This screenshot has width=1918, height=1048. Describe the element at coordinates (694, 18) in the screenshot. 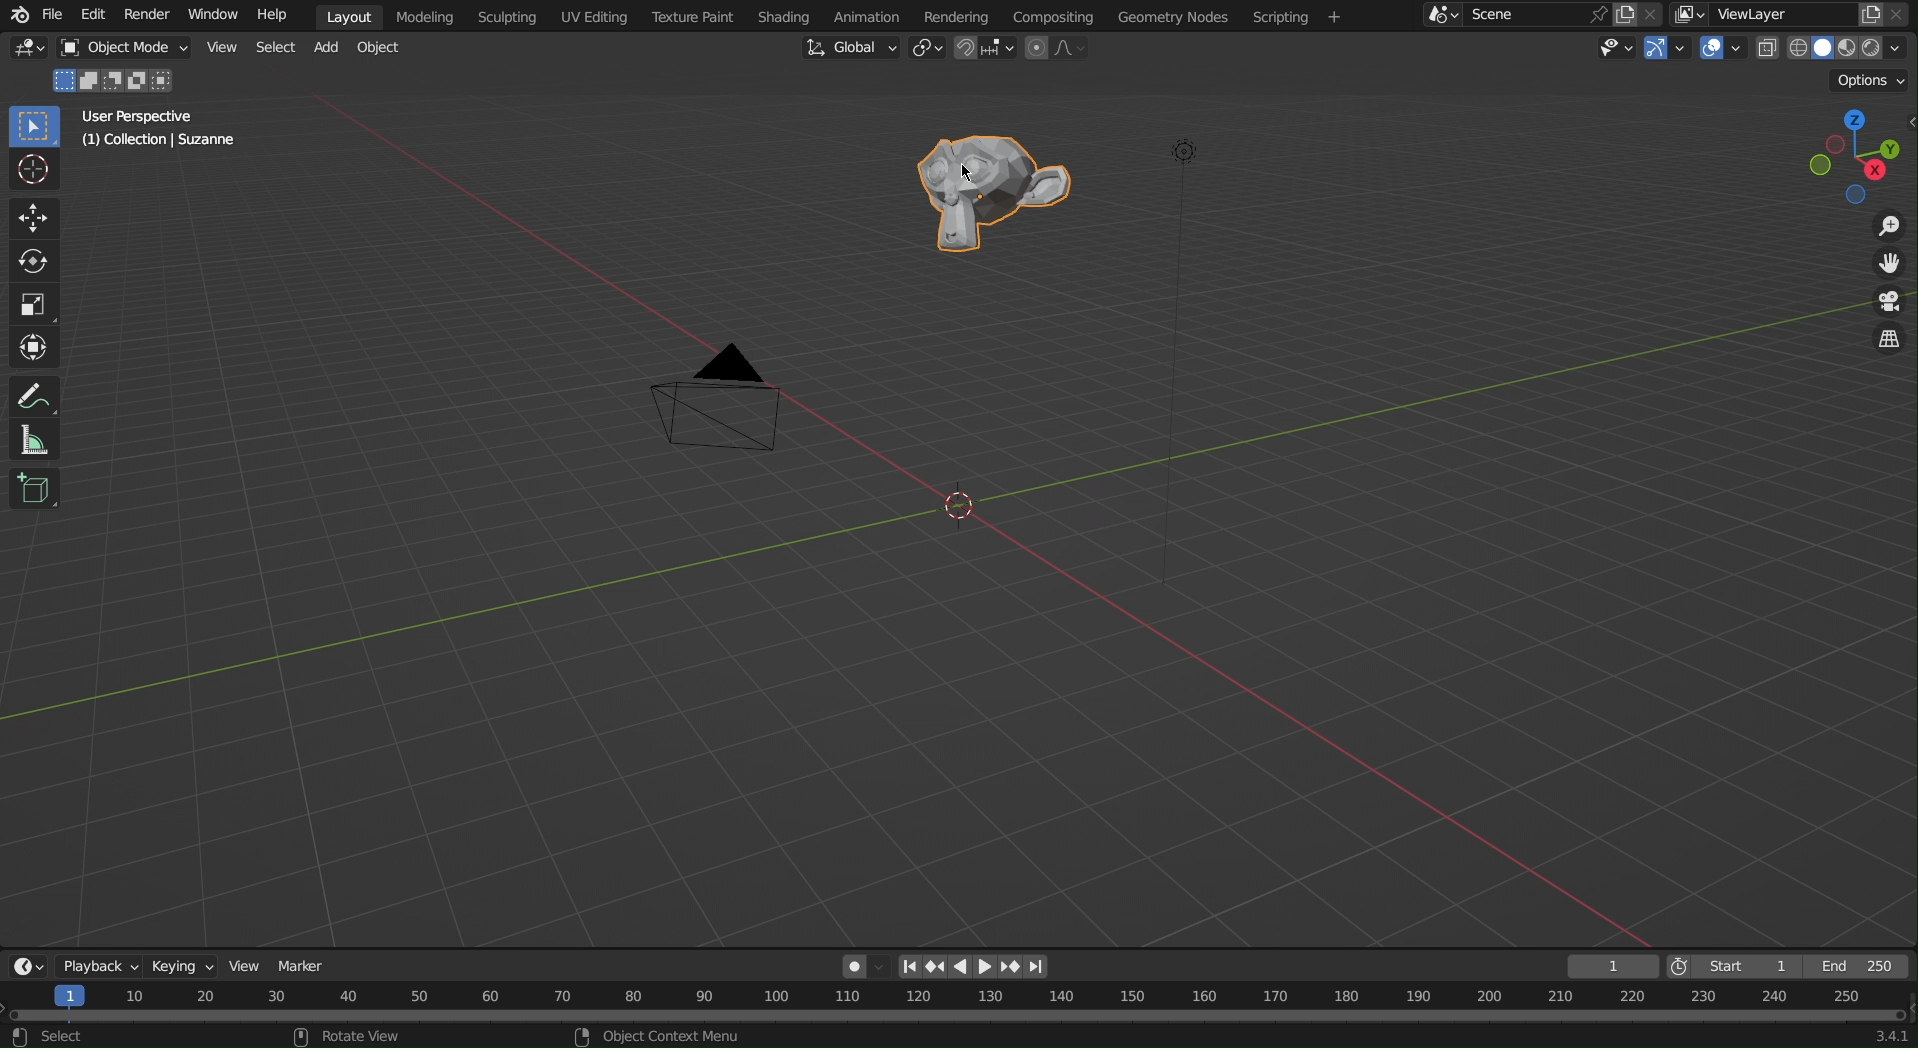

I see `Texture Paint` at that location.